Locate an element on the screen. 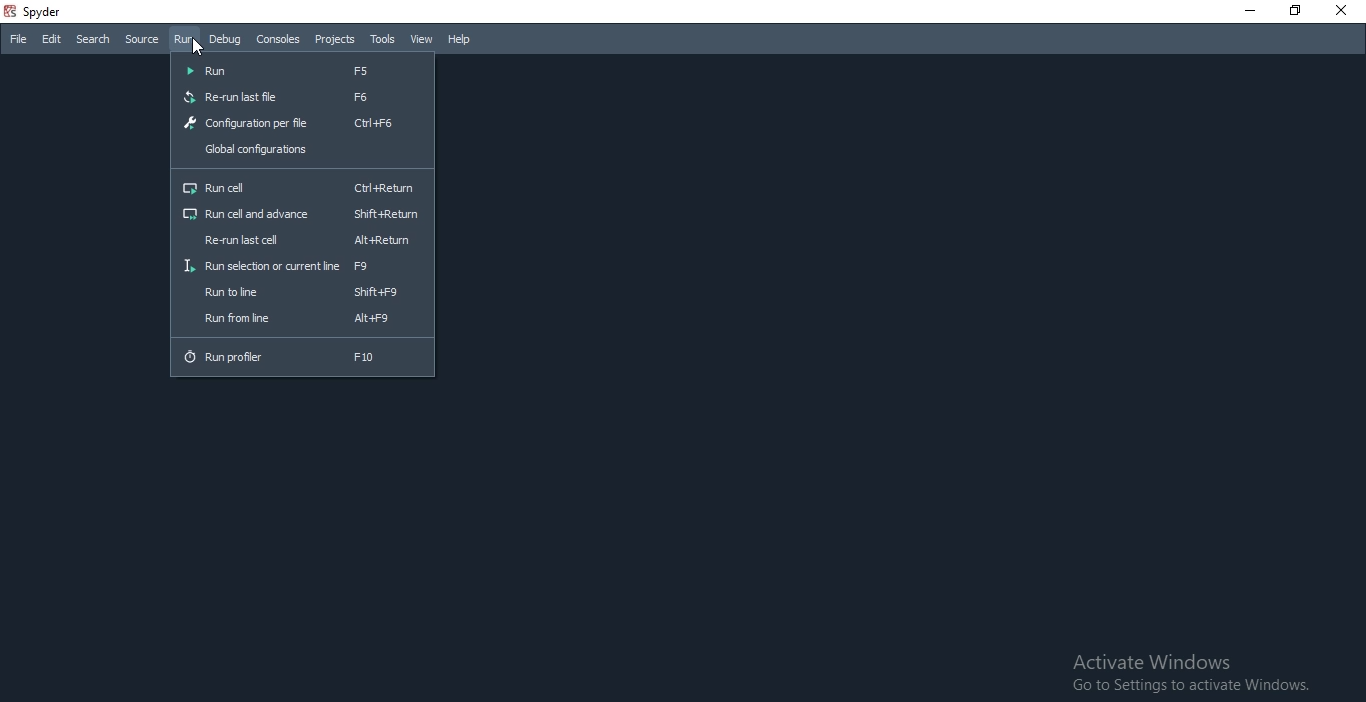 This screenshot has height=702, width=1366. File  is located at coordinates (20, 40).